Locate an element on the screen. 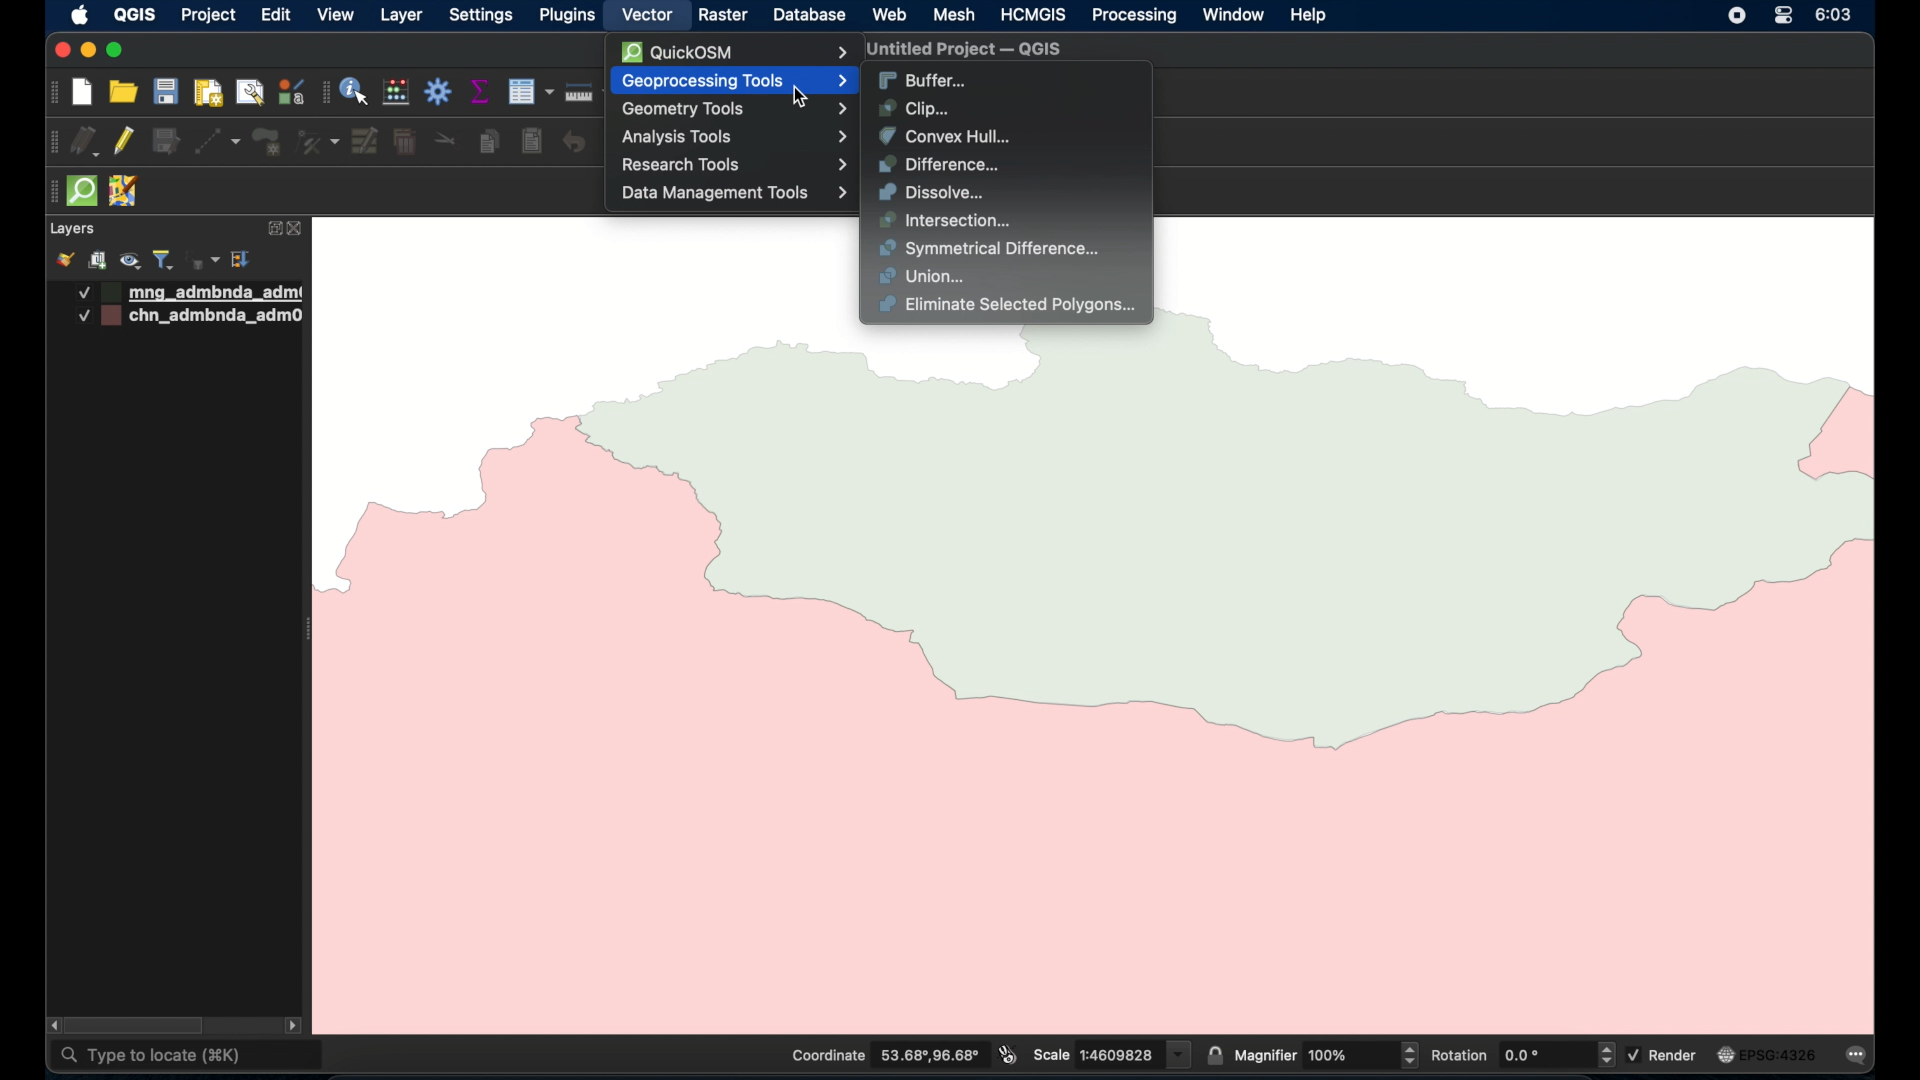  convex. hull is located at coordinates (944, 136).